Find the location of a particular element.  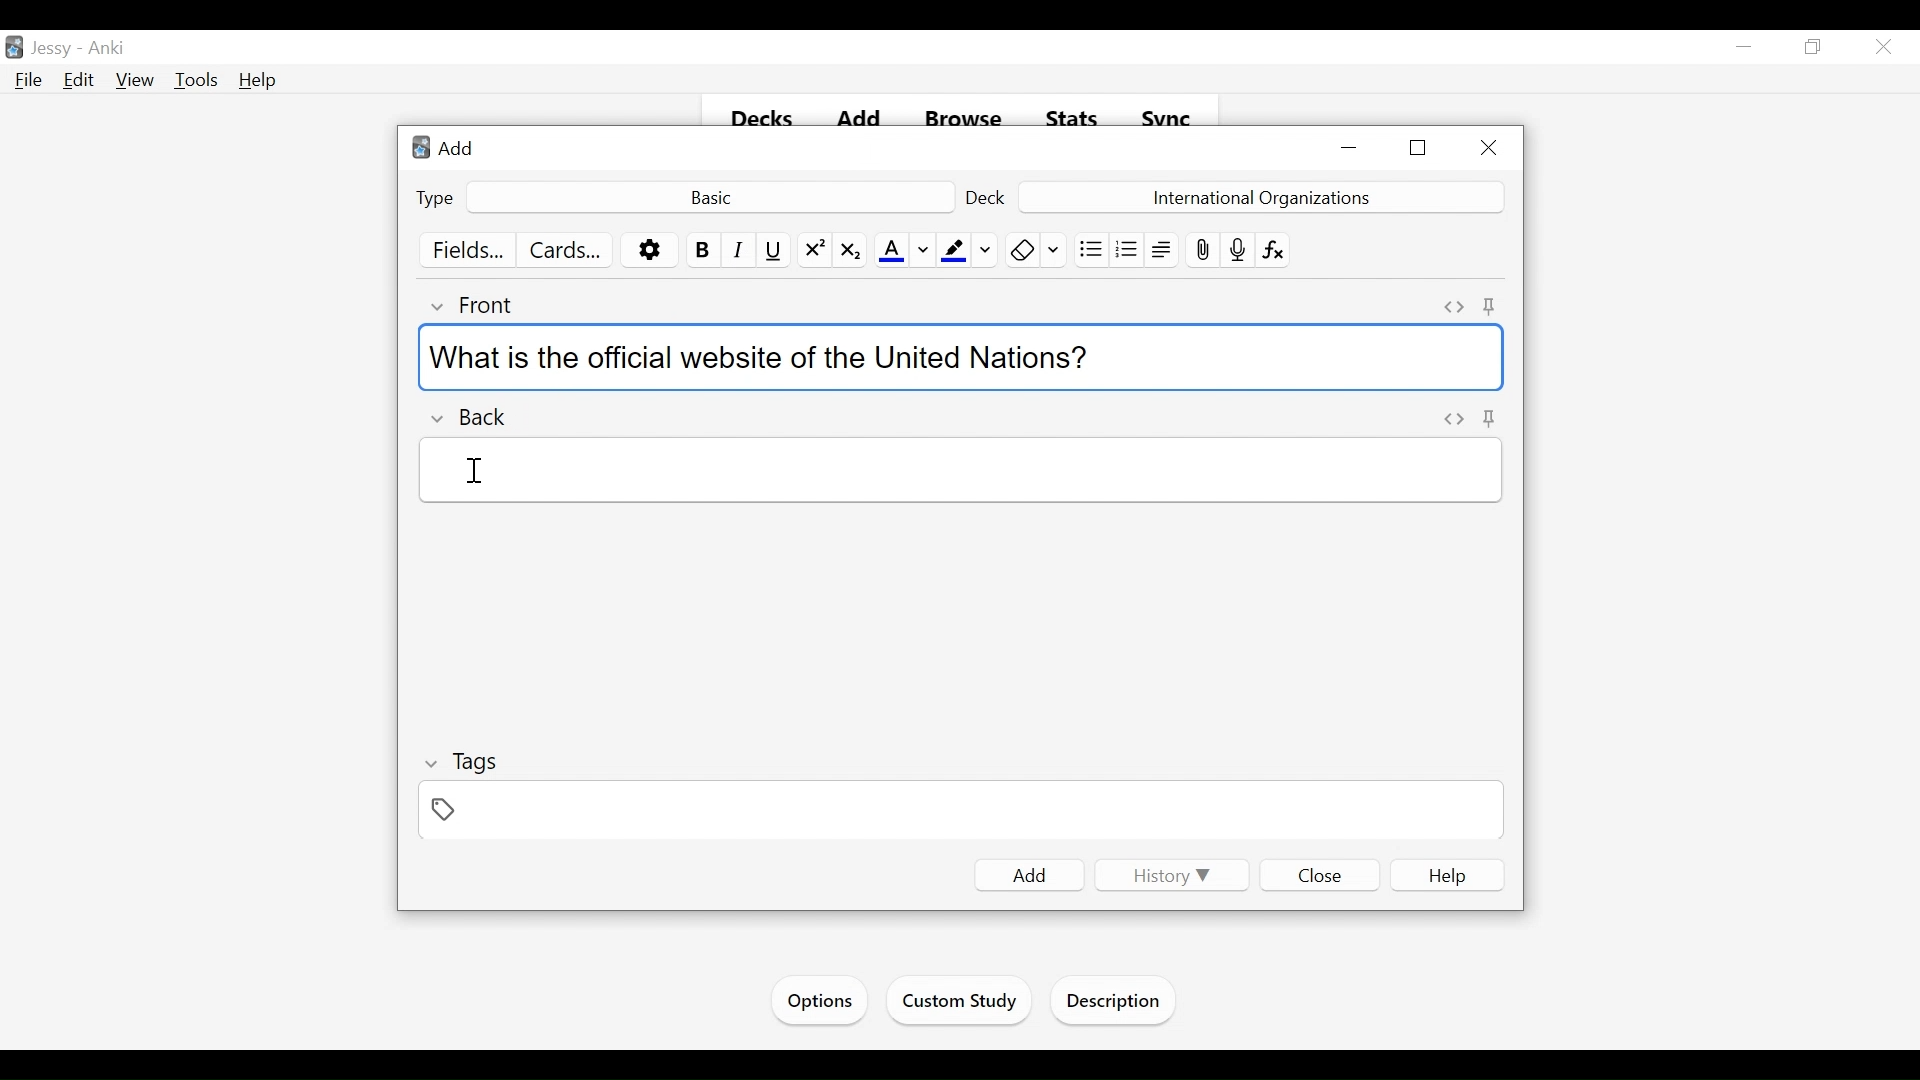

Close is located at coordinates (1489, 146).